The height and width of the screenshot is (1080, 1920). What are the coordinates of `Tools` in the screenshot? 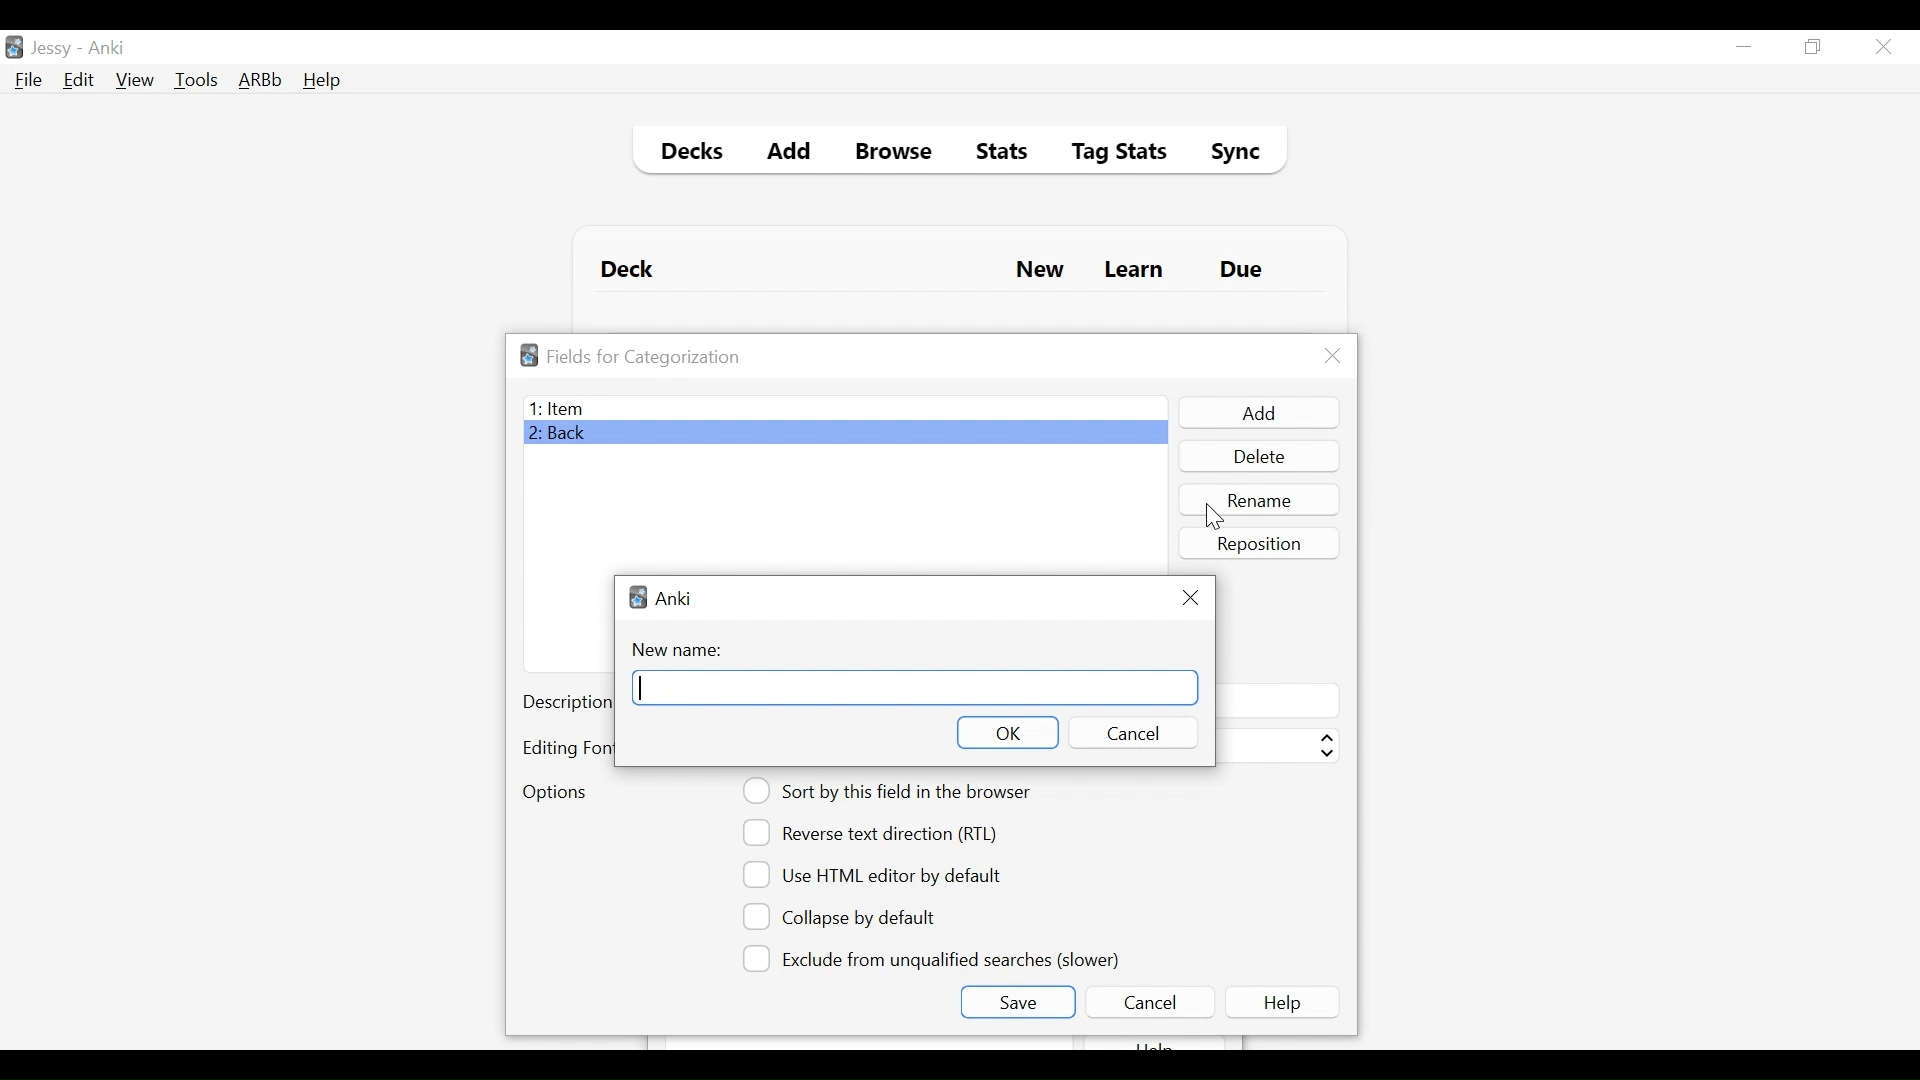 It's located at (196, 79).